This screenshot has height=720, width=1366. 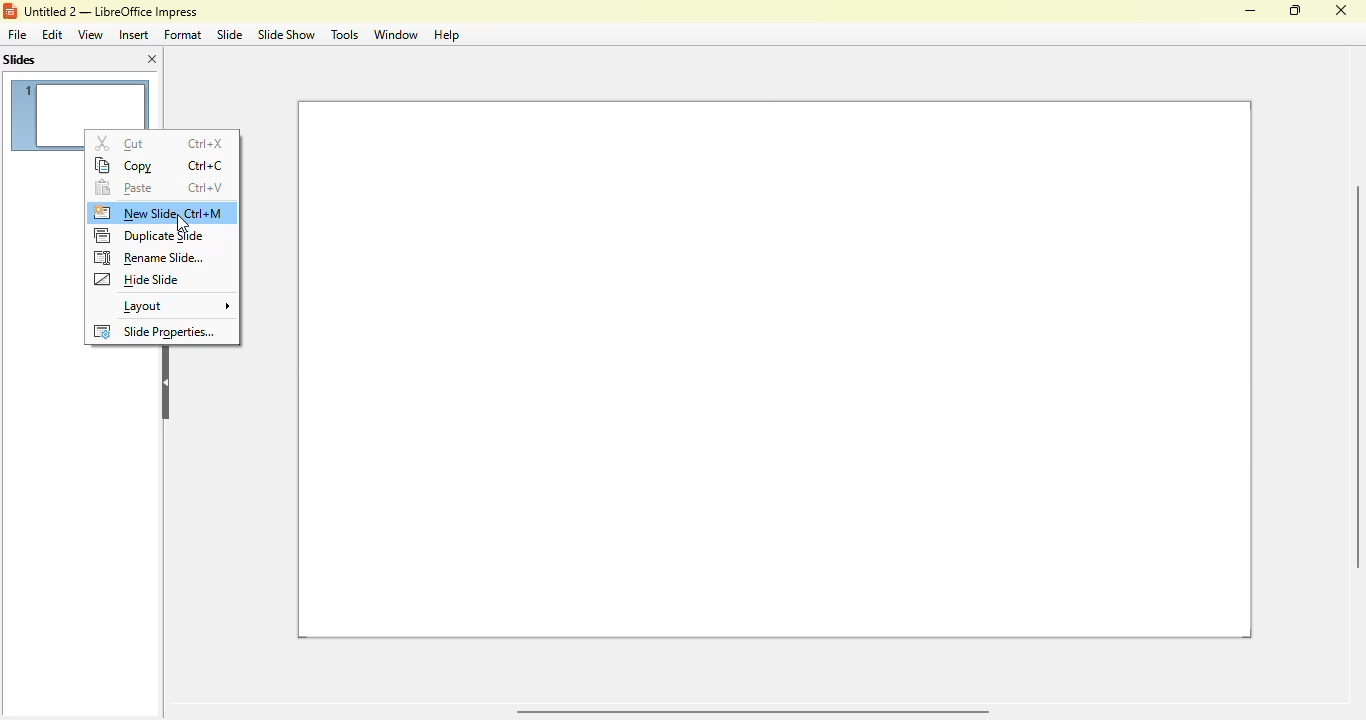 What do you see at coordinates (285, 34) in the screenshot?
I see `slide show` at bounding box center [285, 34].